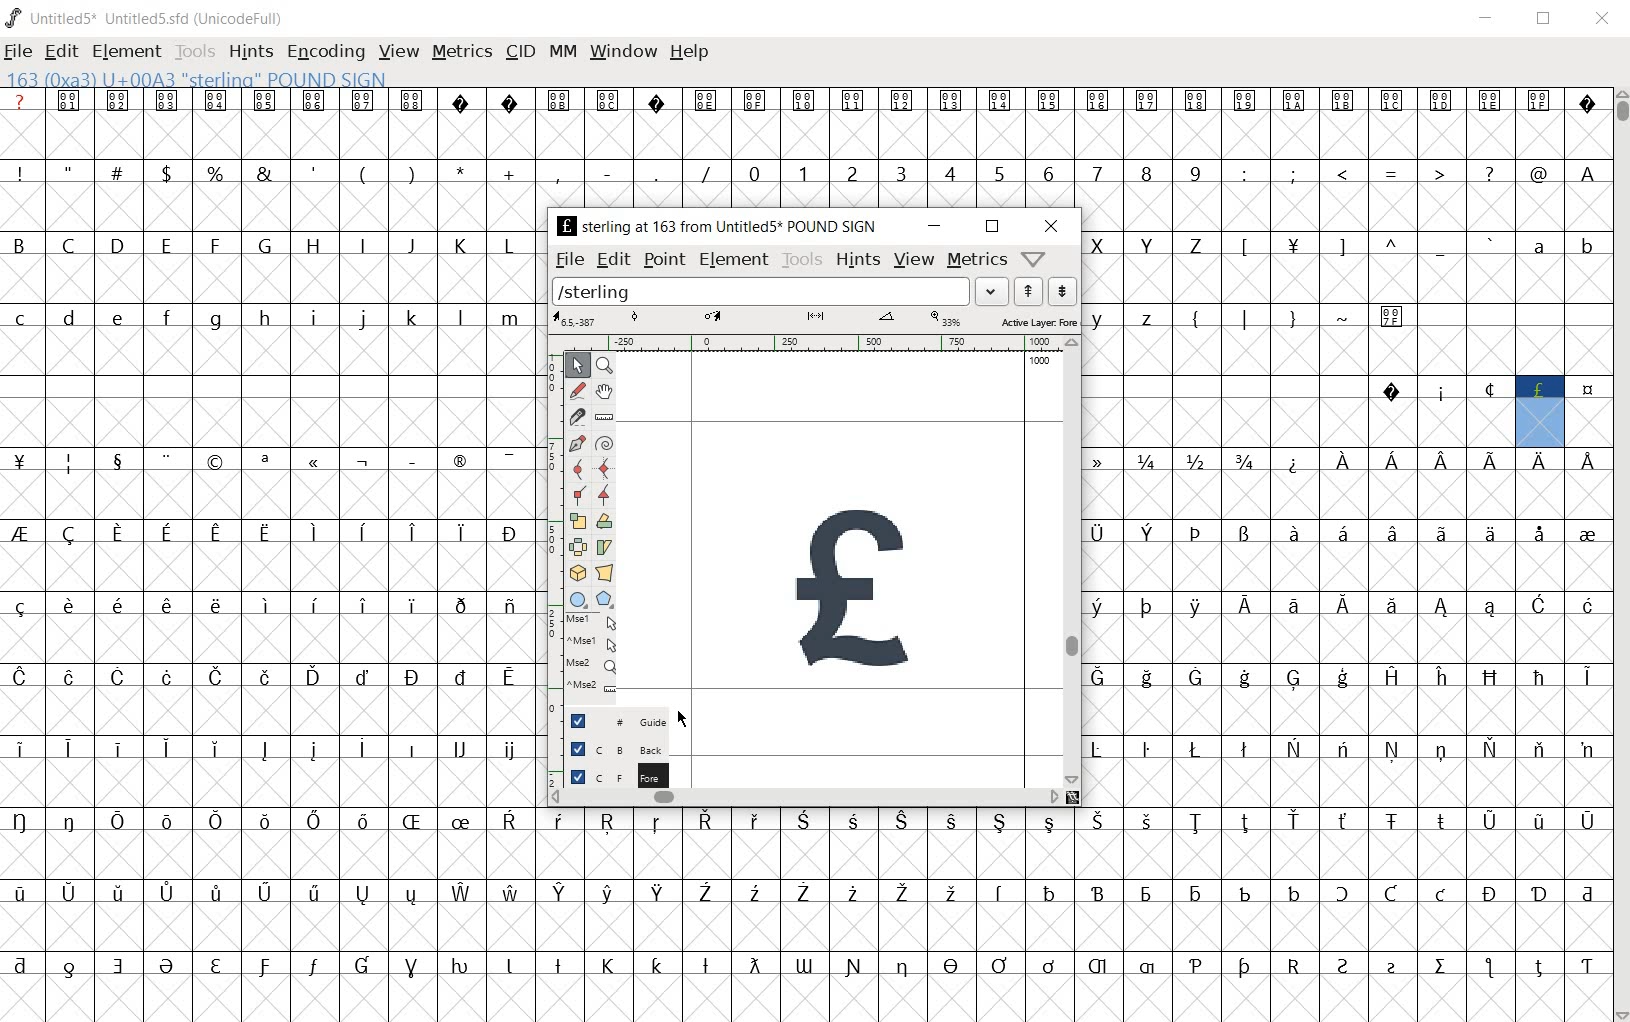 This screenshot has height=1022, width=1630. Describe the element at coordinates (313, 529) in the screenshot. I see `Symbol` at that location.